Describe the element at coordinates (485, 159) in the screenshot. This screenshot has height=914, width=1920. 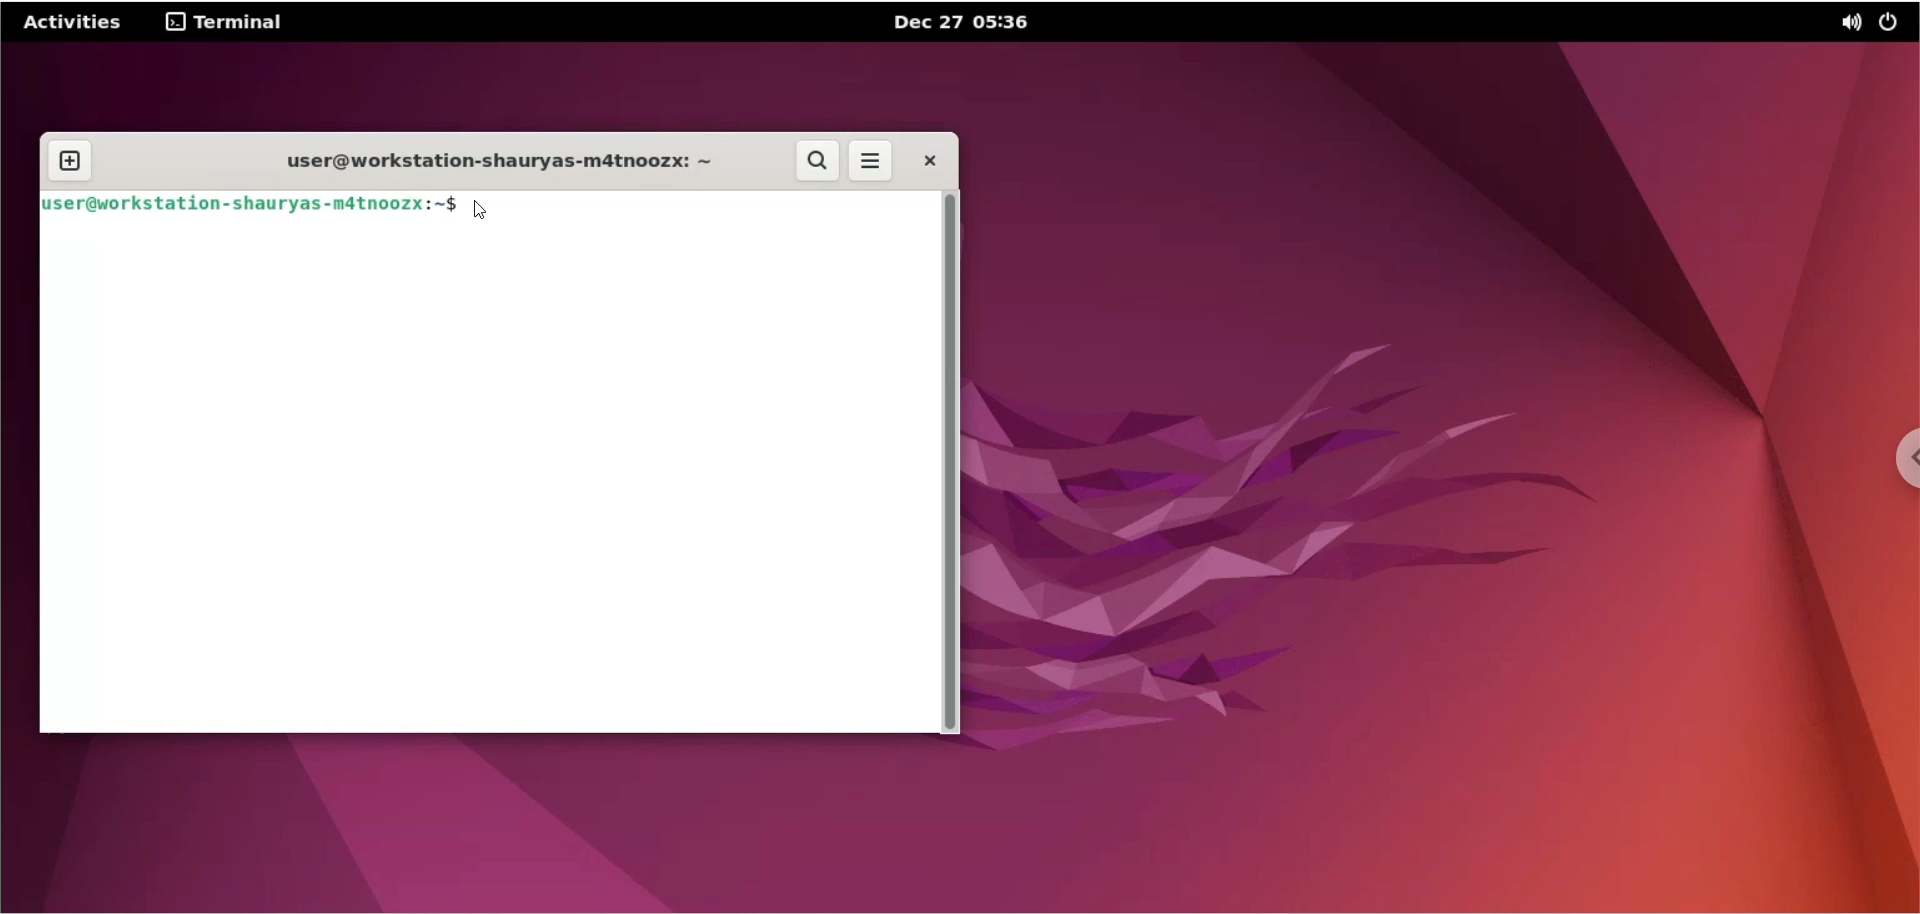
I see `user@workstation-shauryas-m4tnoozx: ~` at that location.